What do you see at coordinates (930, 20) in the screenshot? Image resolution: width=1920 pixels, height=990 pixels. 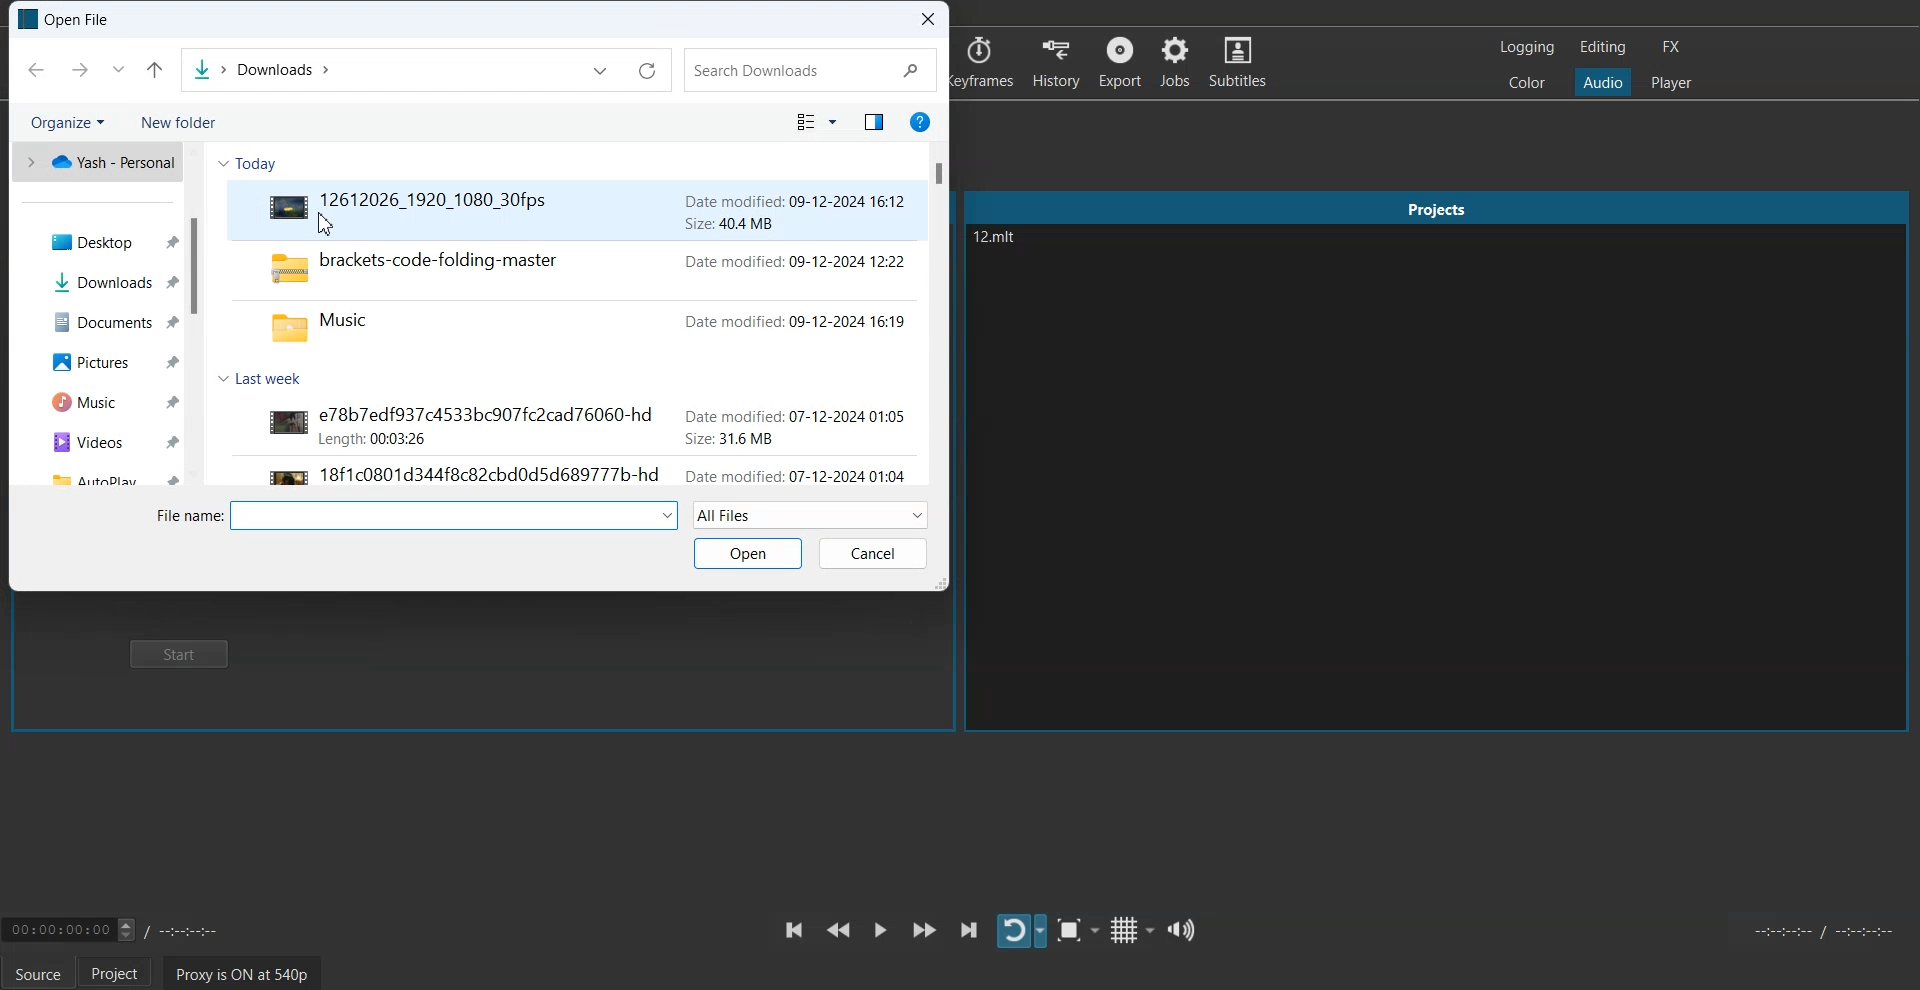 I see `Close` at bounding box center [930, 20].